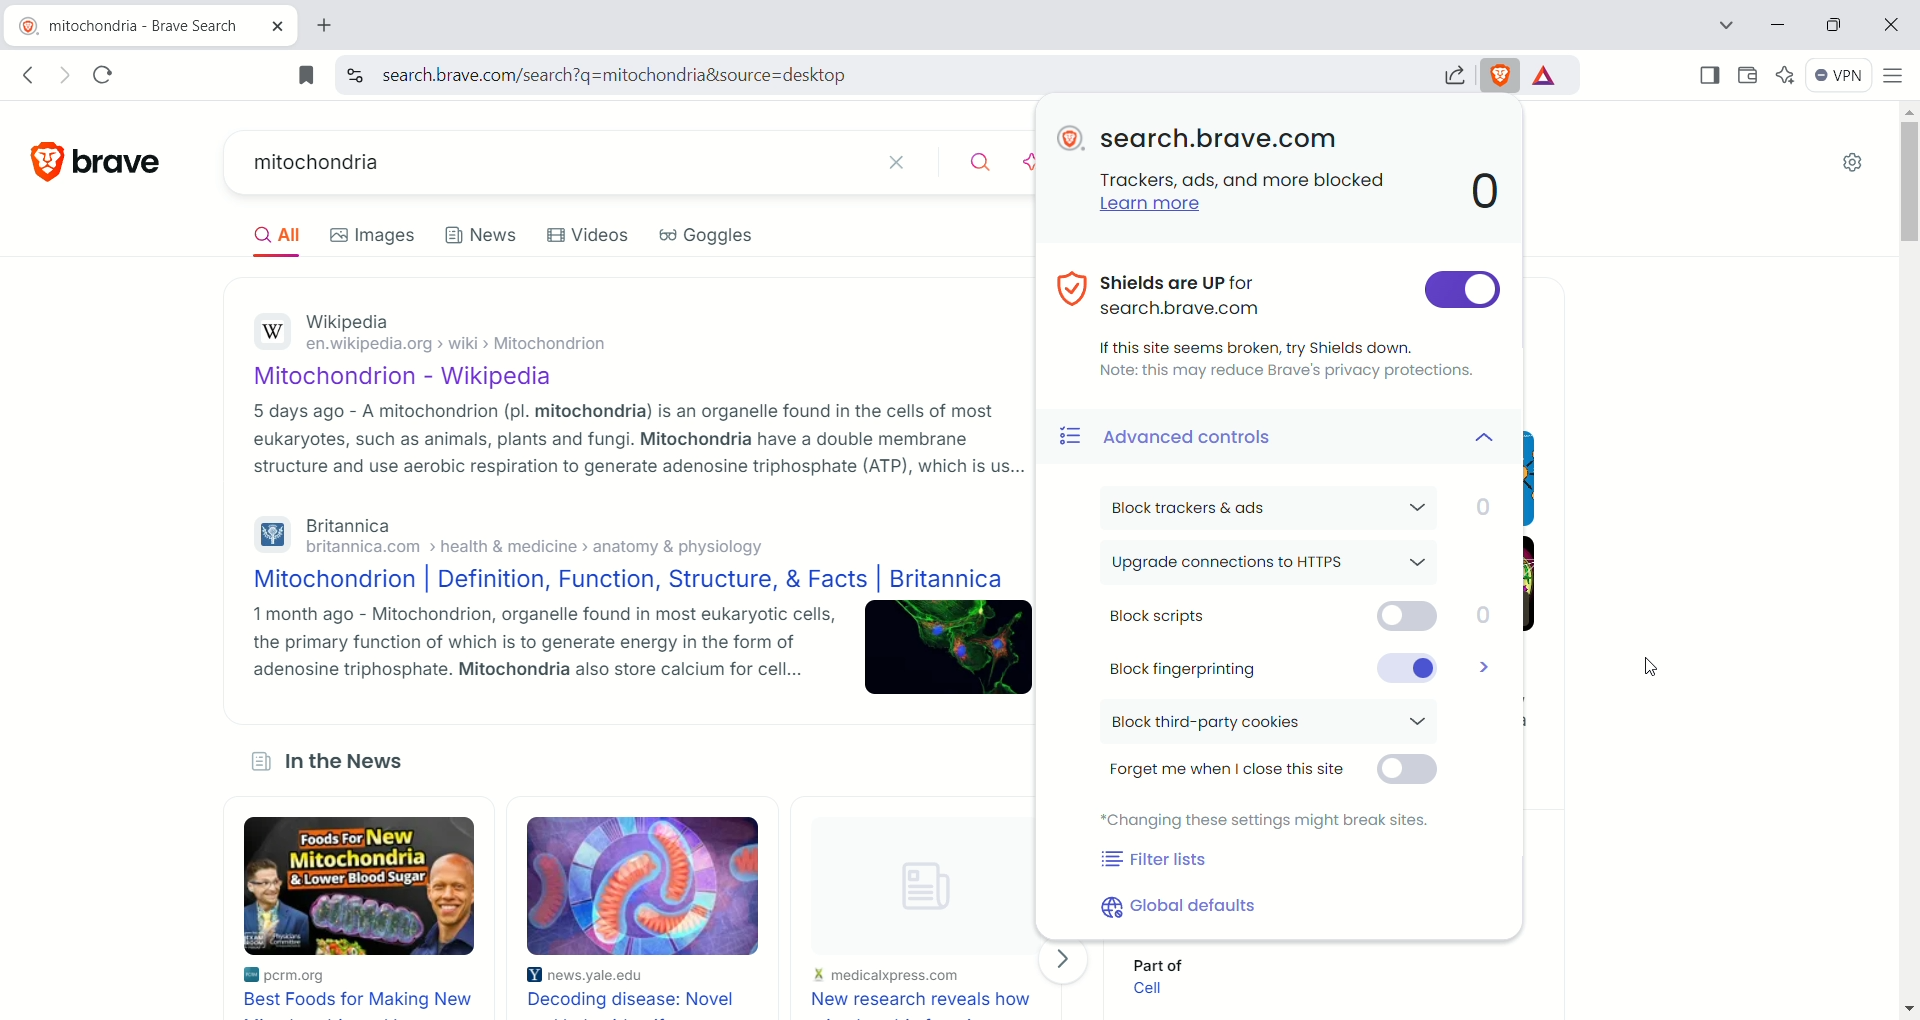  Describe the element at coordinates (1895, 78) in the screenshot. I see `customize and control brave` at that location.